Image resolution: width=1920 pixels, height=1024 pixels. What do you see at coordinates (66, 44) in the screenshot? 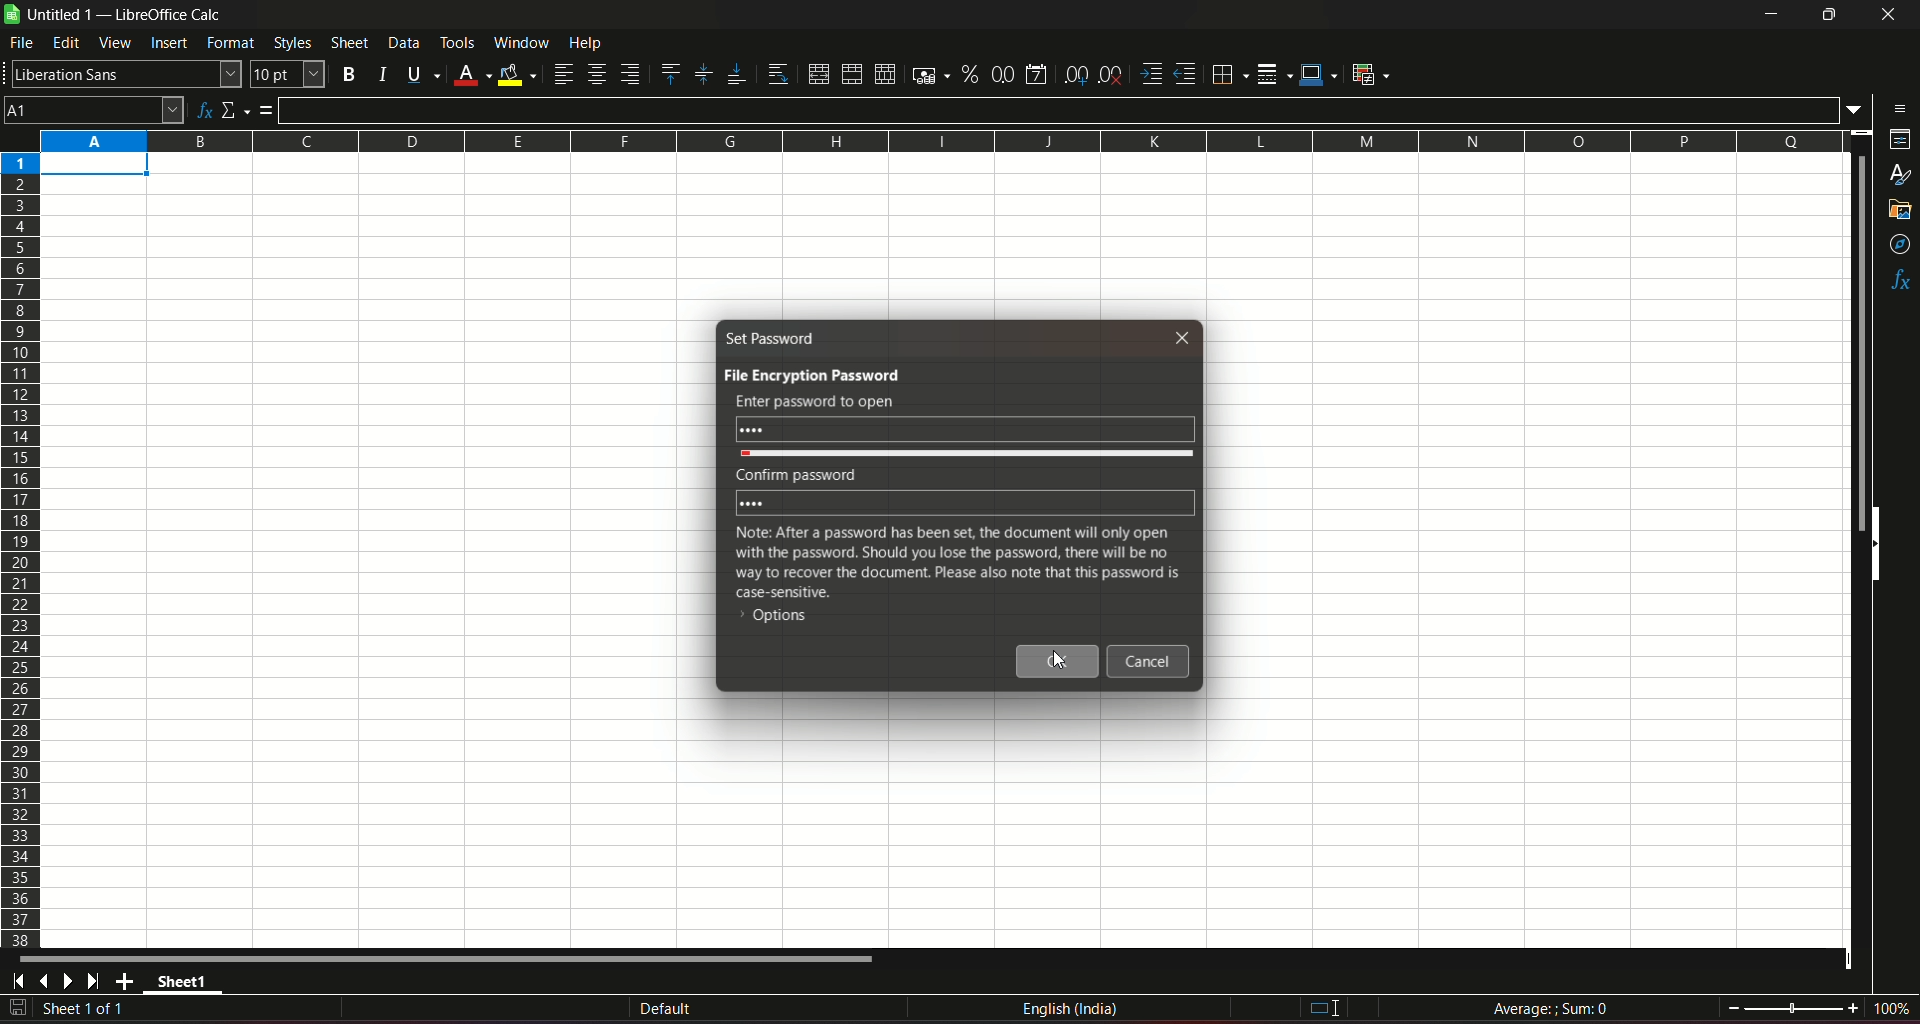
I see `edit` at bounding box center [66, 44].